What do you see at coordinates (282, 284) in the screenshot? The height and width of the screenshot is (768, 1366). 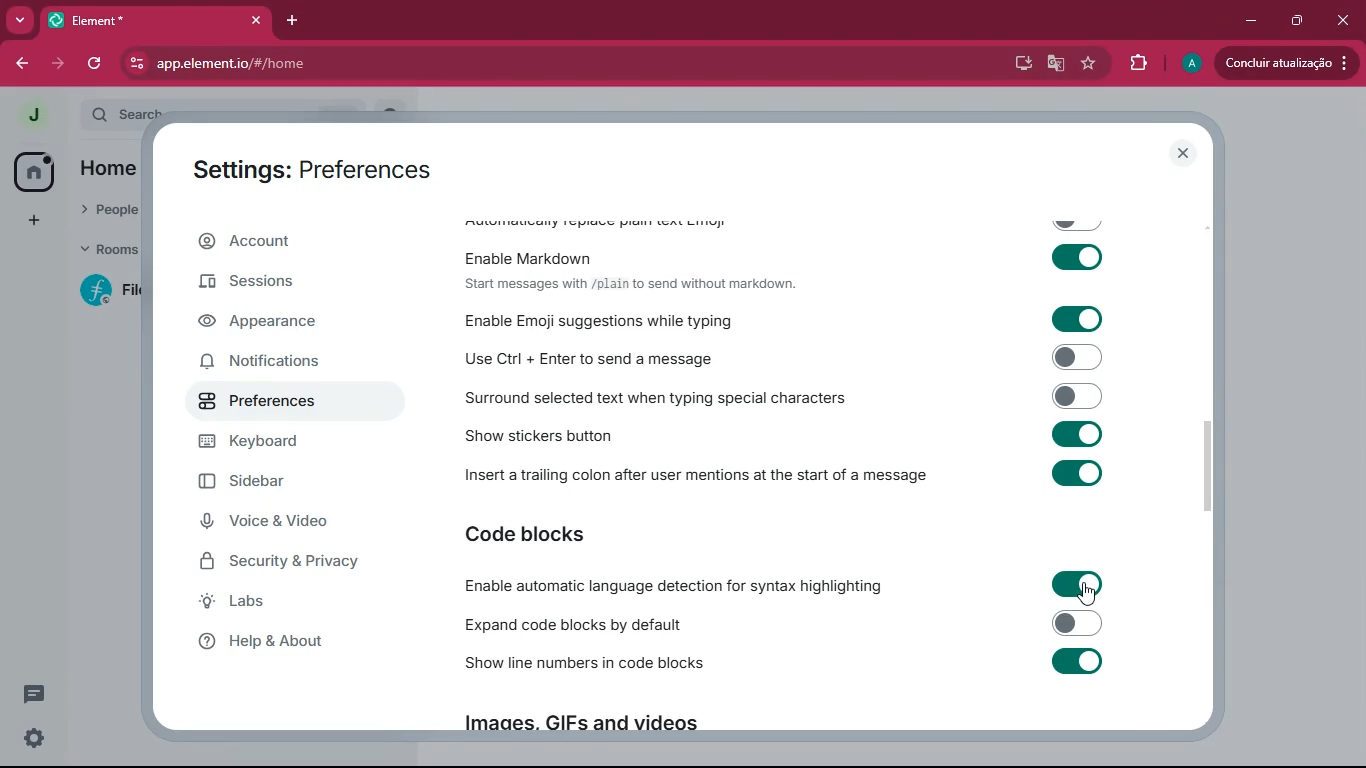 I see `sessions` at bounding box center [282, 284].